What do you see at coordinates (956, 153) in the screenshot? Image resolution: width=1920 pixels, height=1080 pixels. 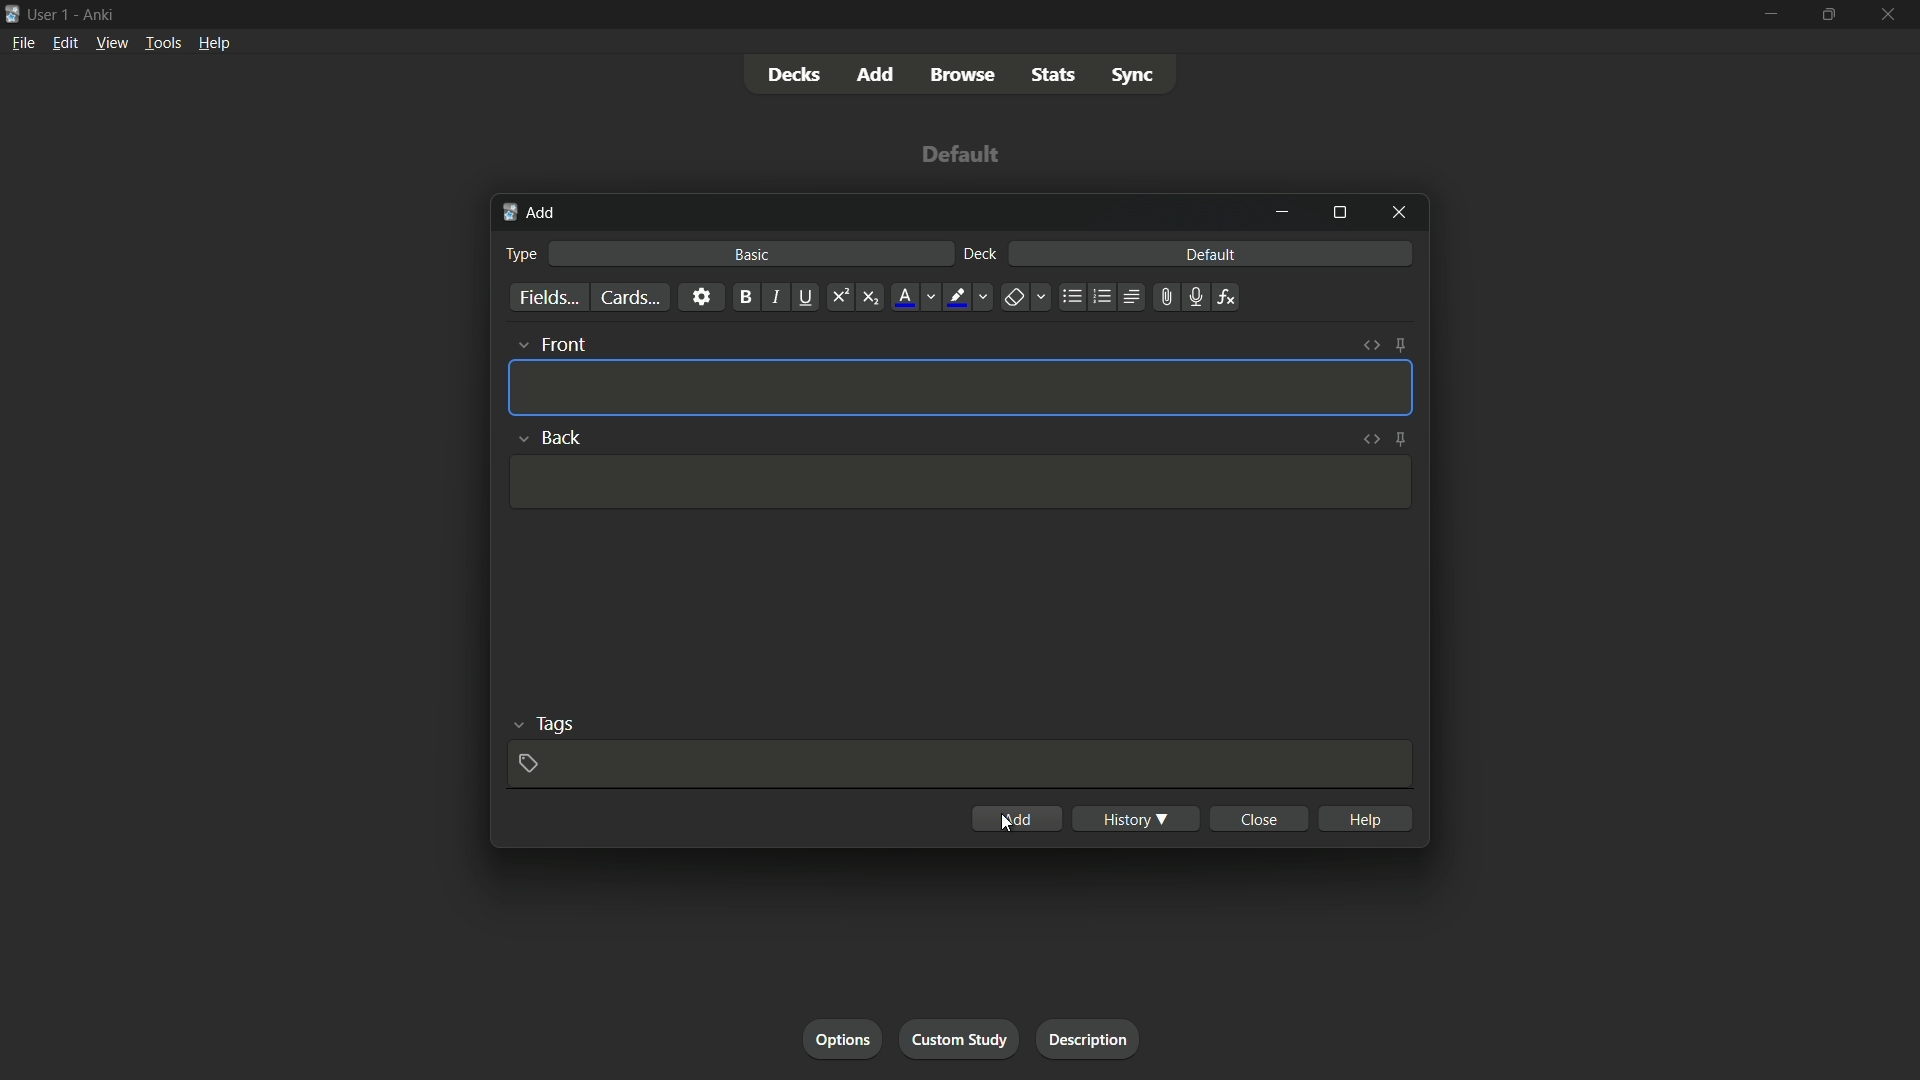 I see `default` at bounding box center [956, 153].